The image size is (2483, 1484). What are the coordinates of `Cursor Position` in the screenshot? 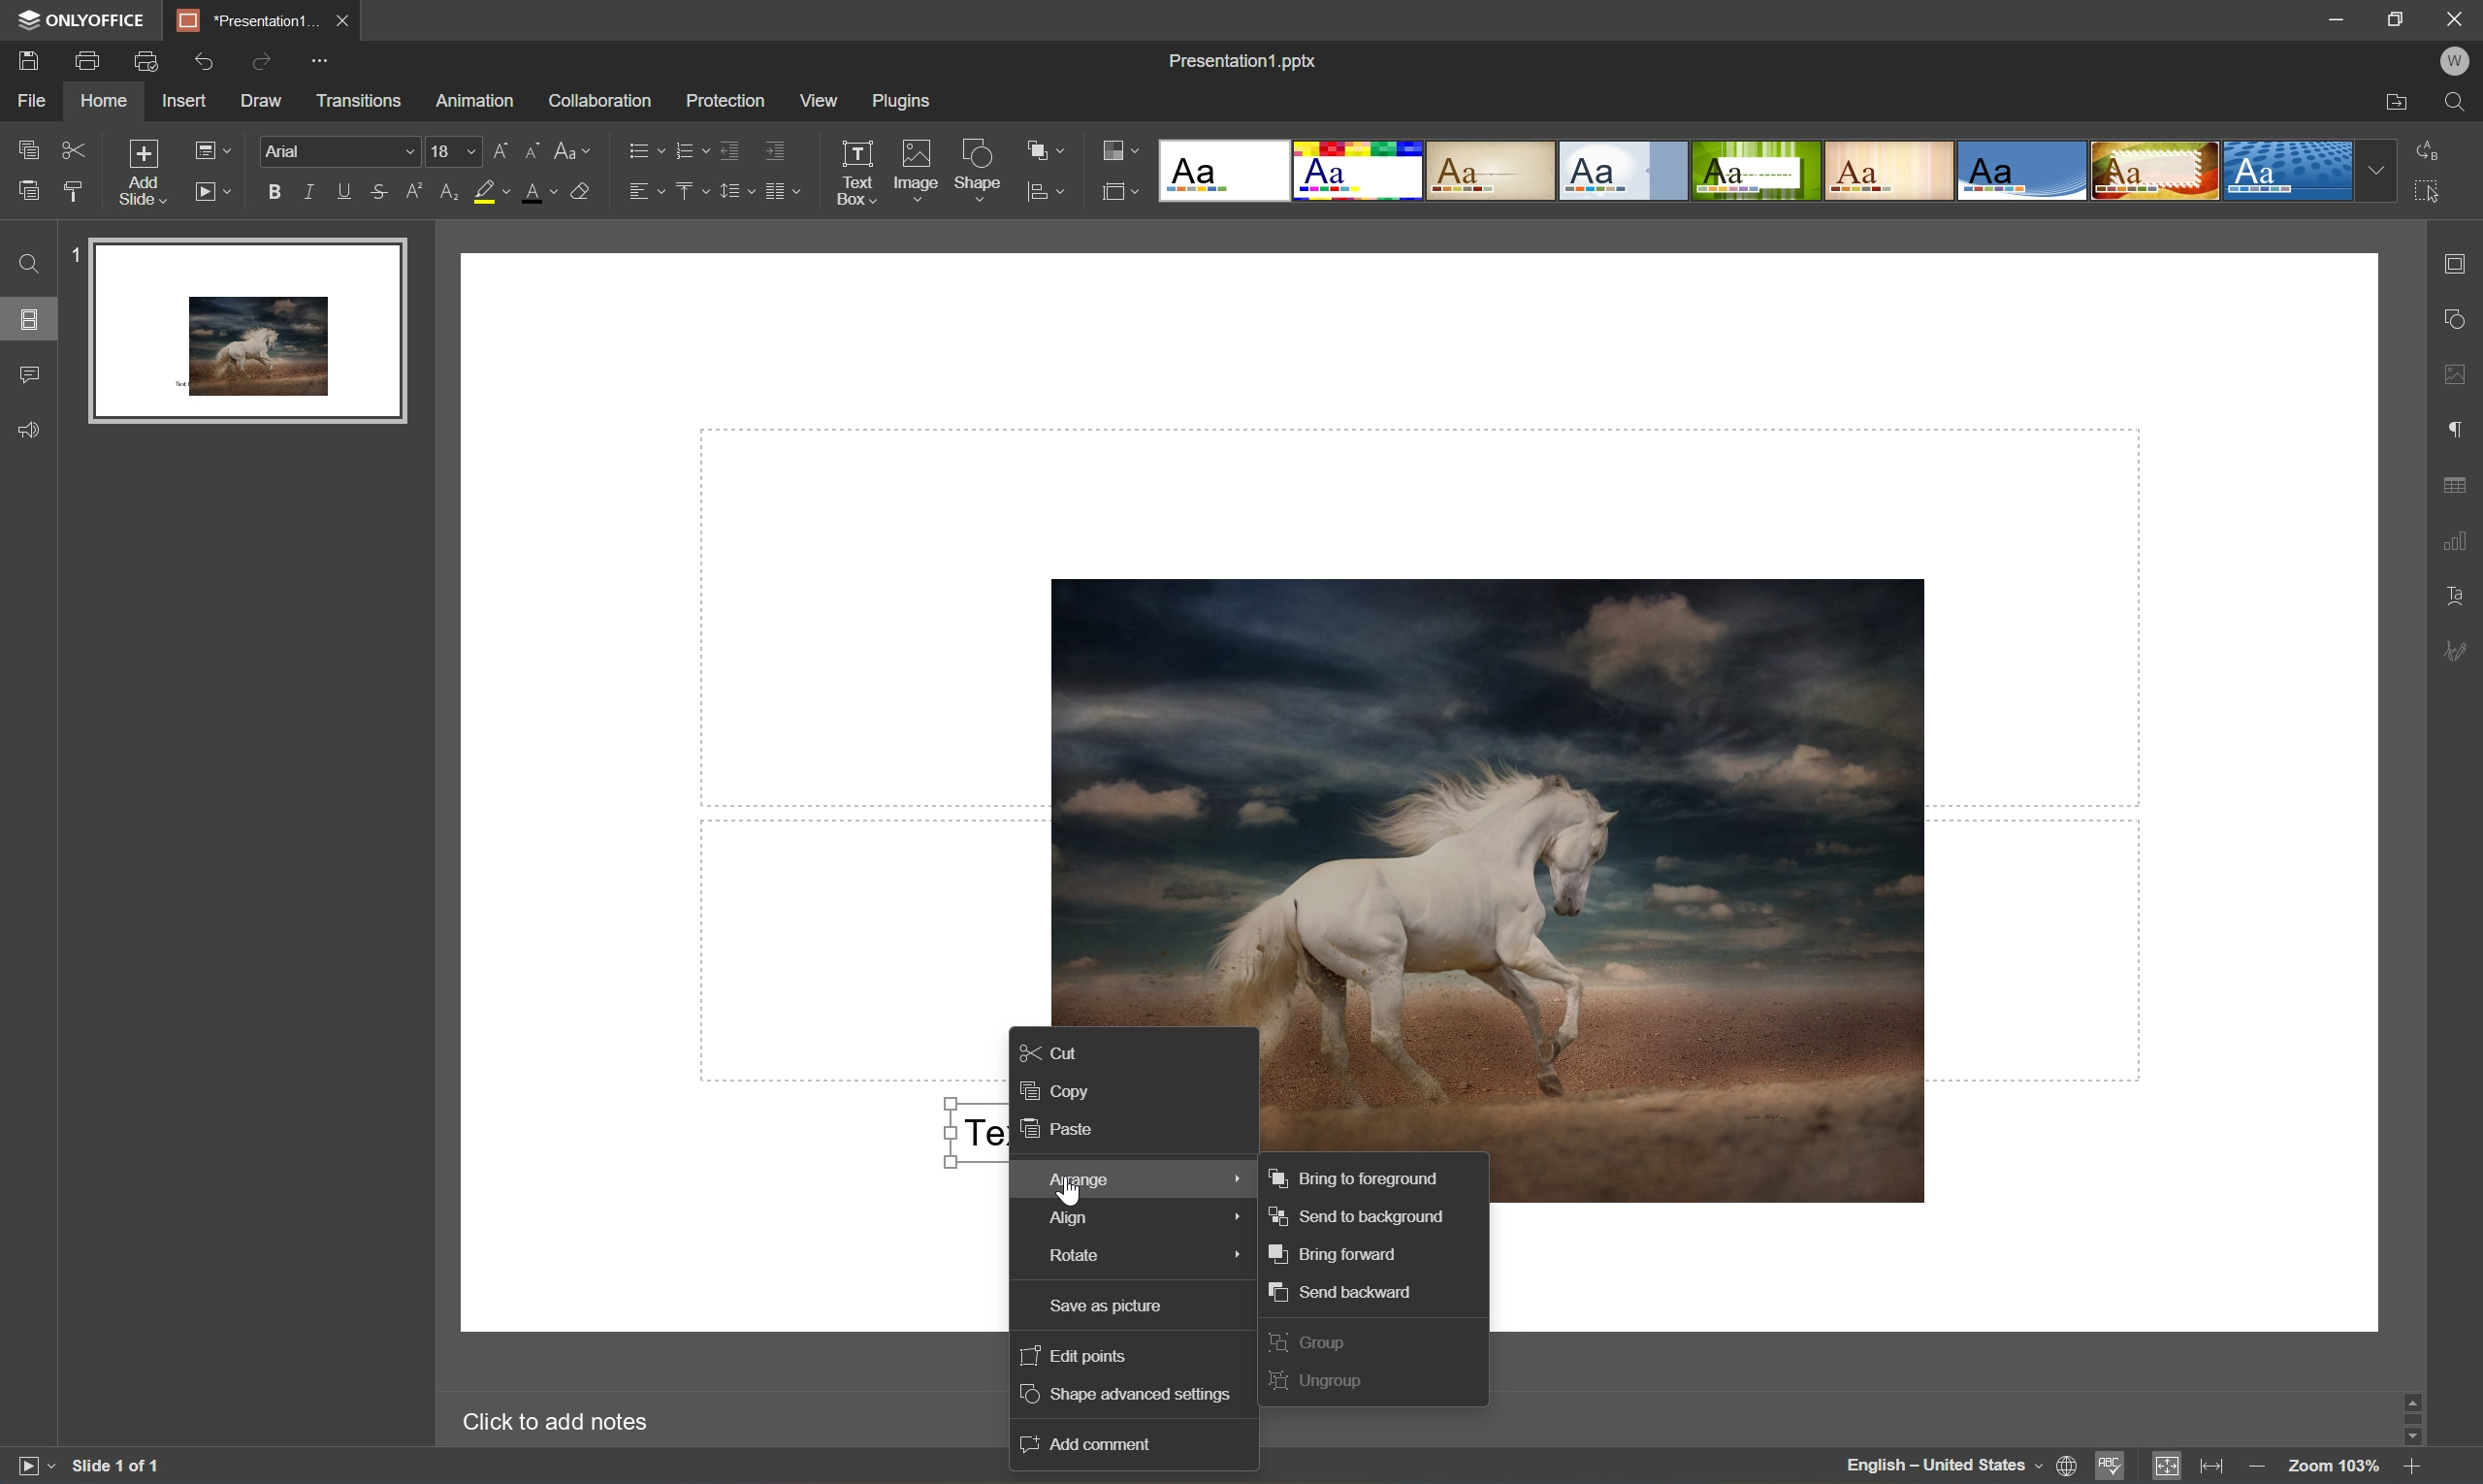 It's located at (1068, 1194).